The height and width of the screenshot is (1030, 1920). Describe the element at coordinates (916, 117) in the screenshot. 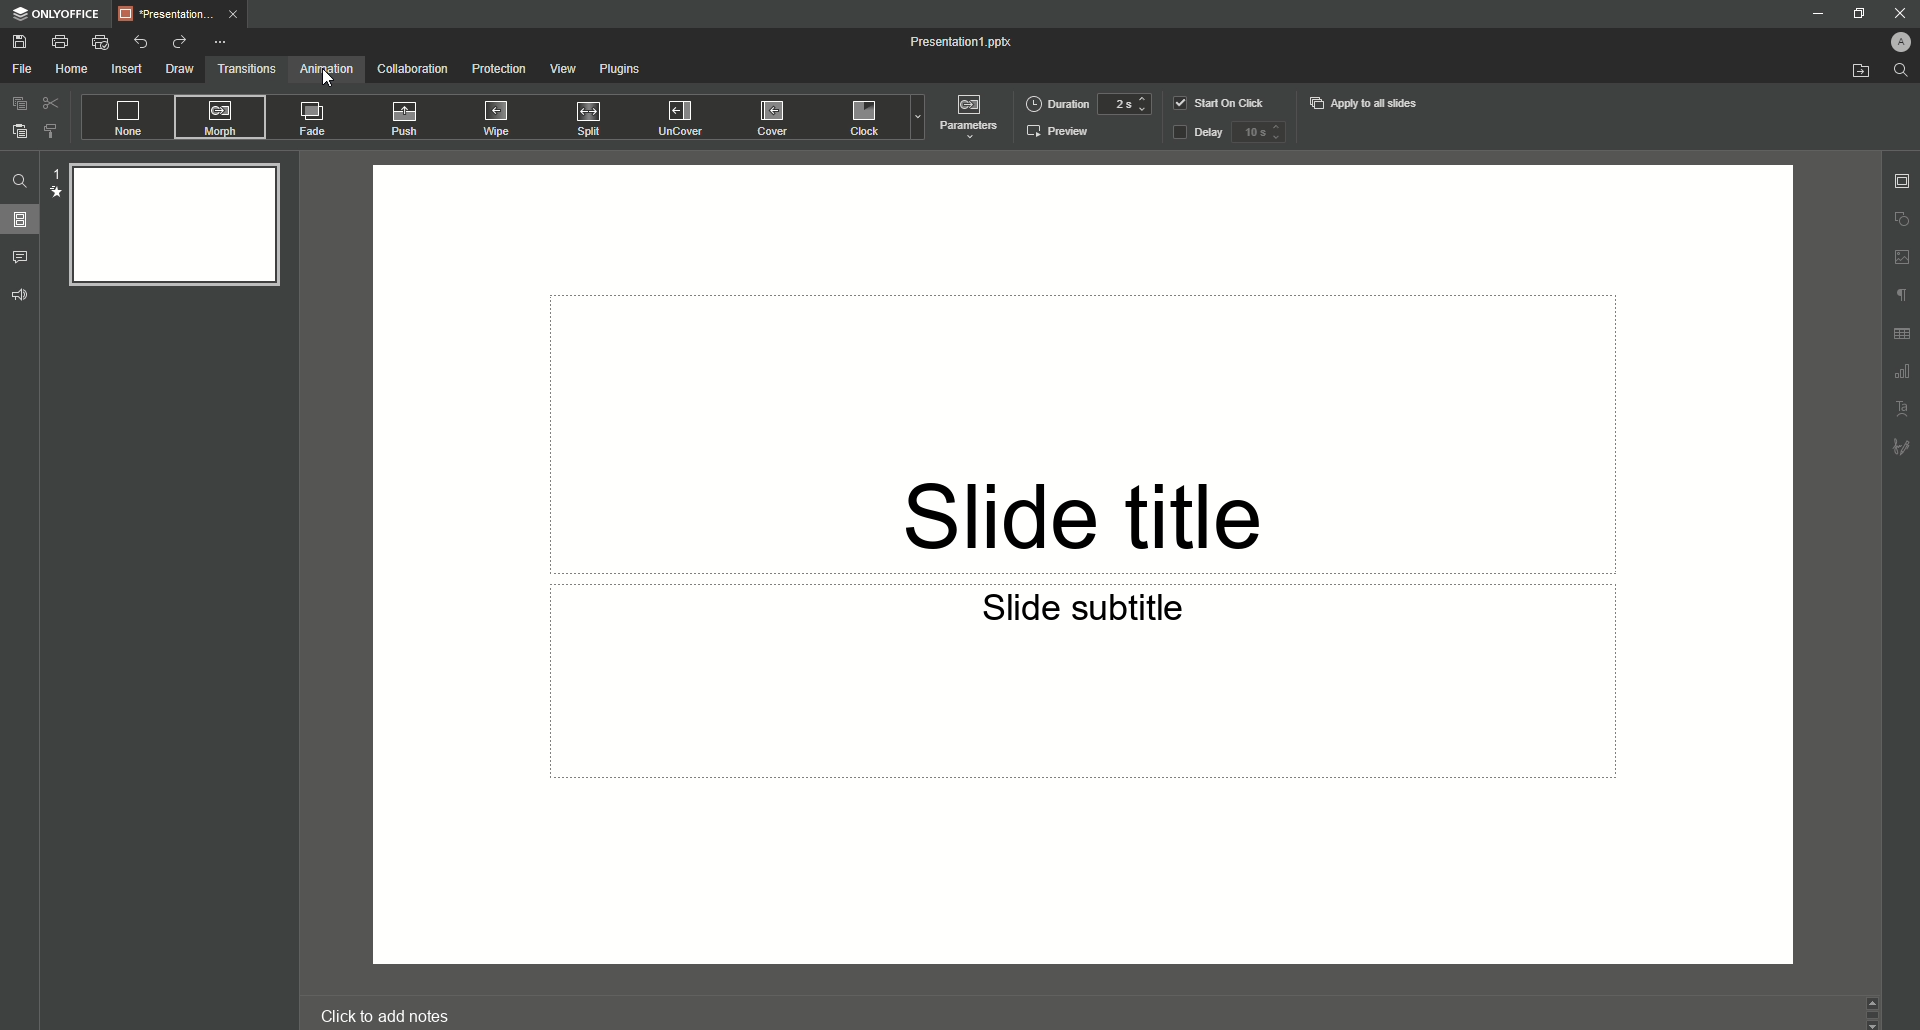

I see `Drop down menu` at that location.